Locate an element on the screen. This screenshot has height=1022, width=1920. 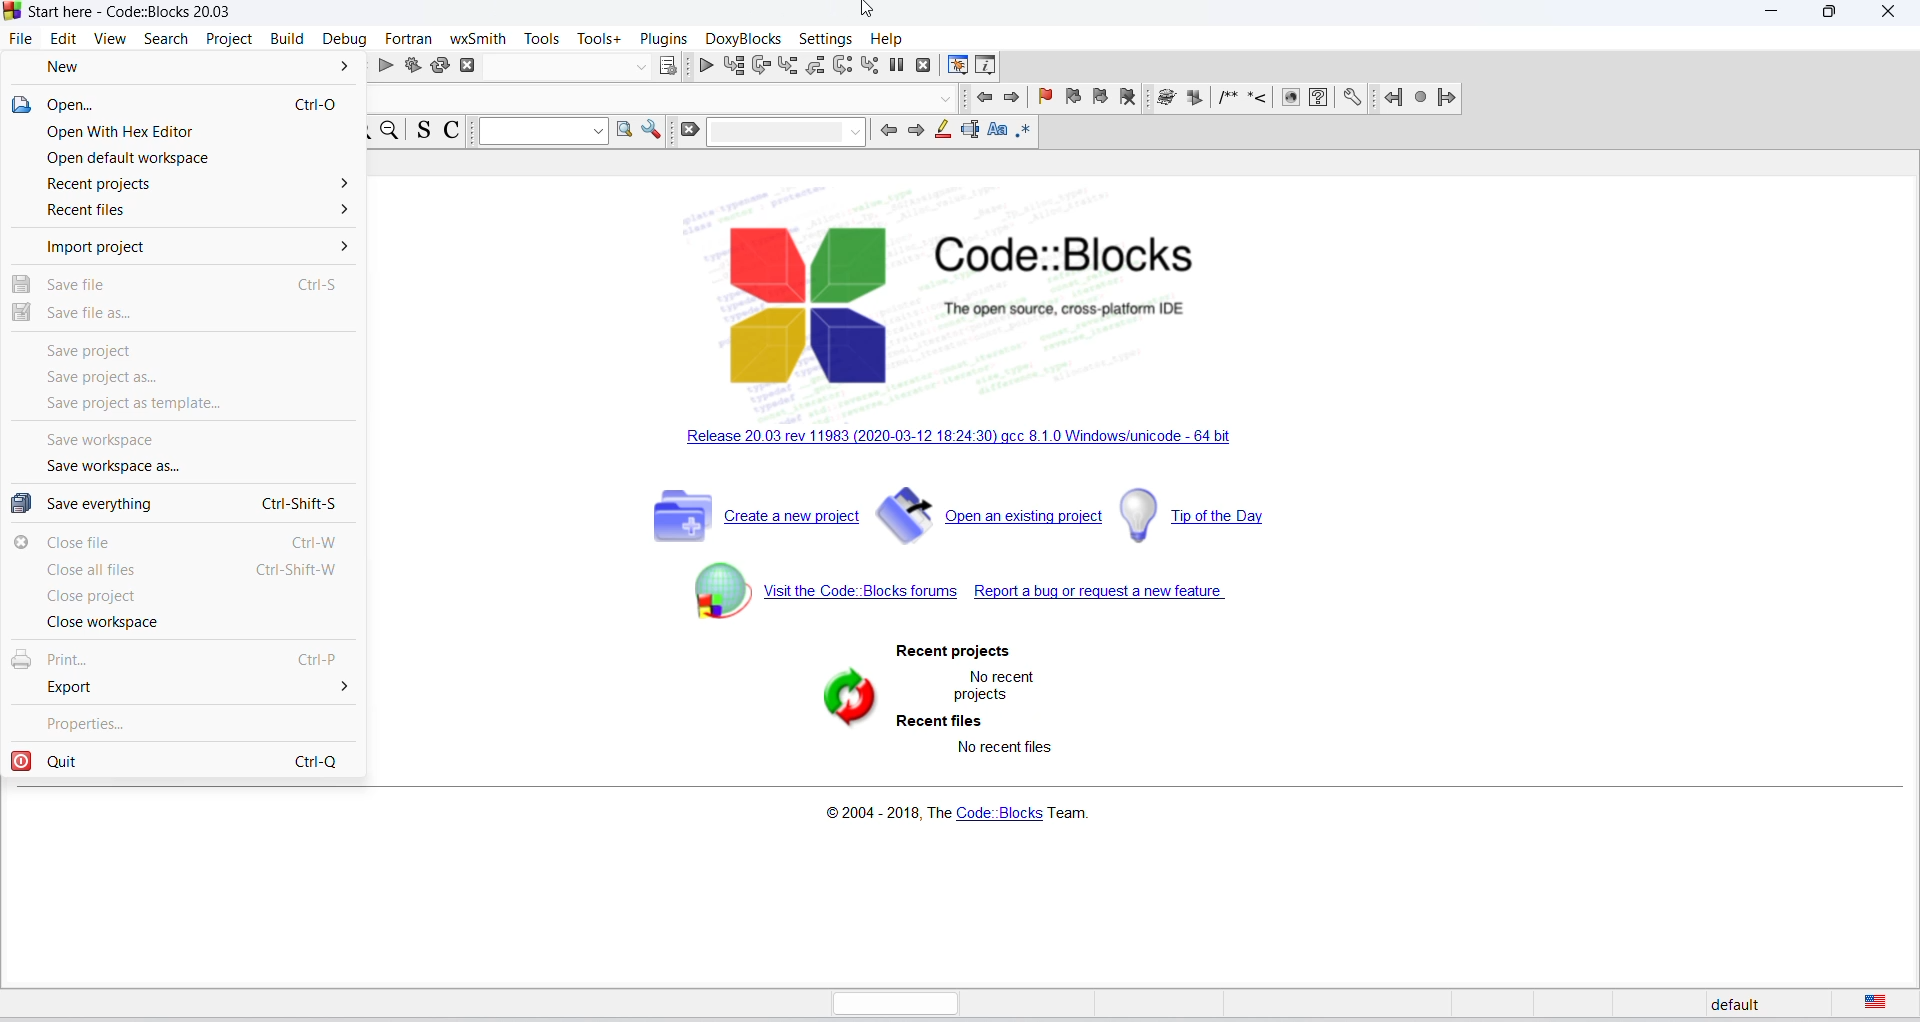
save everything is located at coordinates (181, 506).